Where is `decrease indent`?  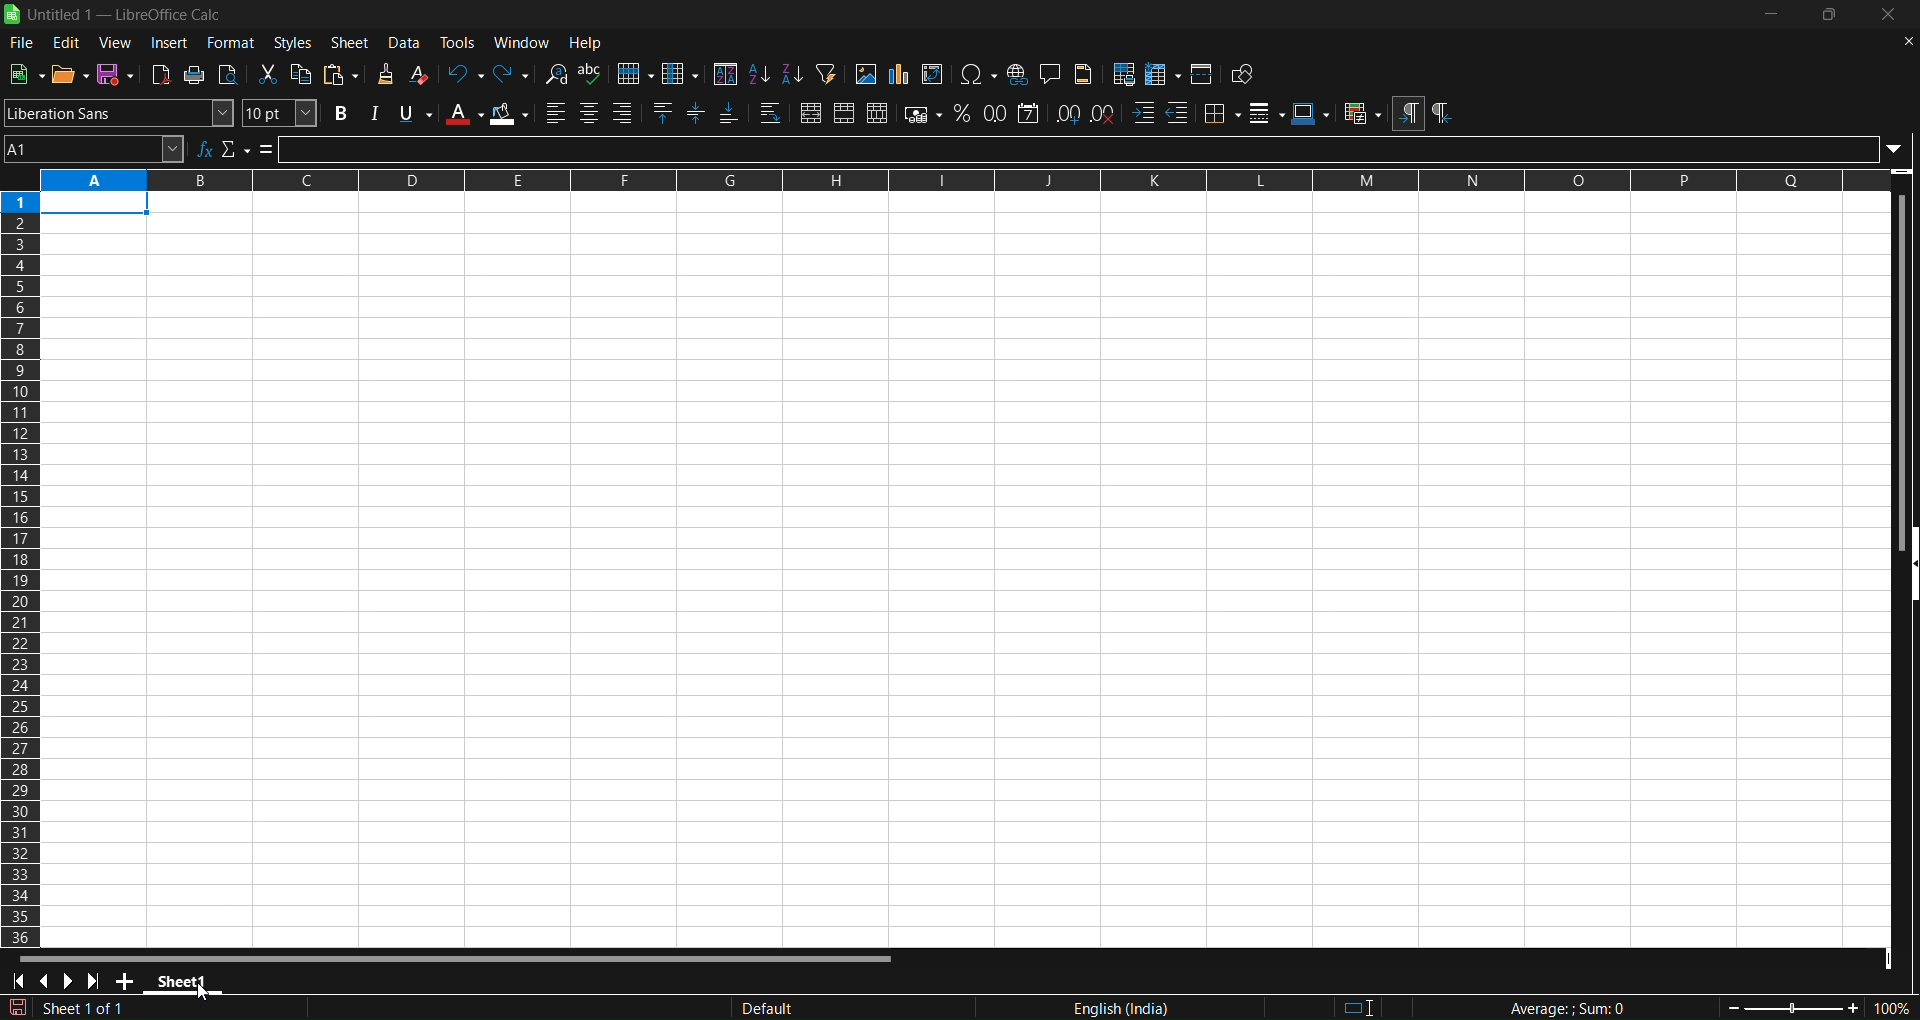
decrease indent is located at coordinates (1179, 113).